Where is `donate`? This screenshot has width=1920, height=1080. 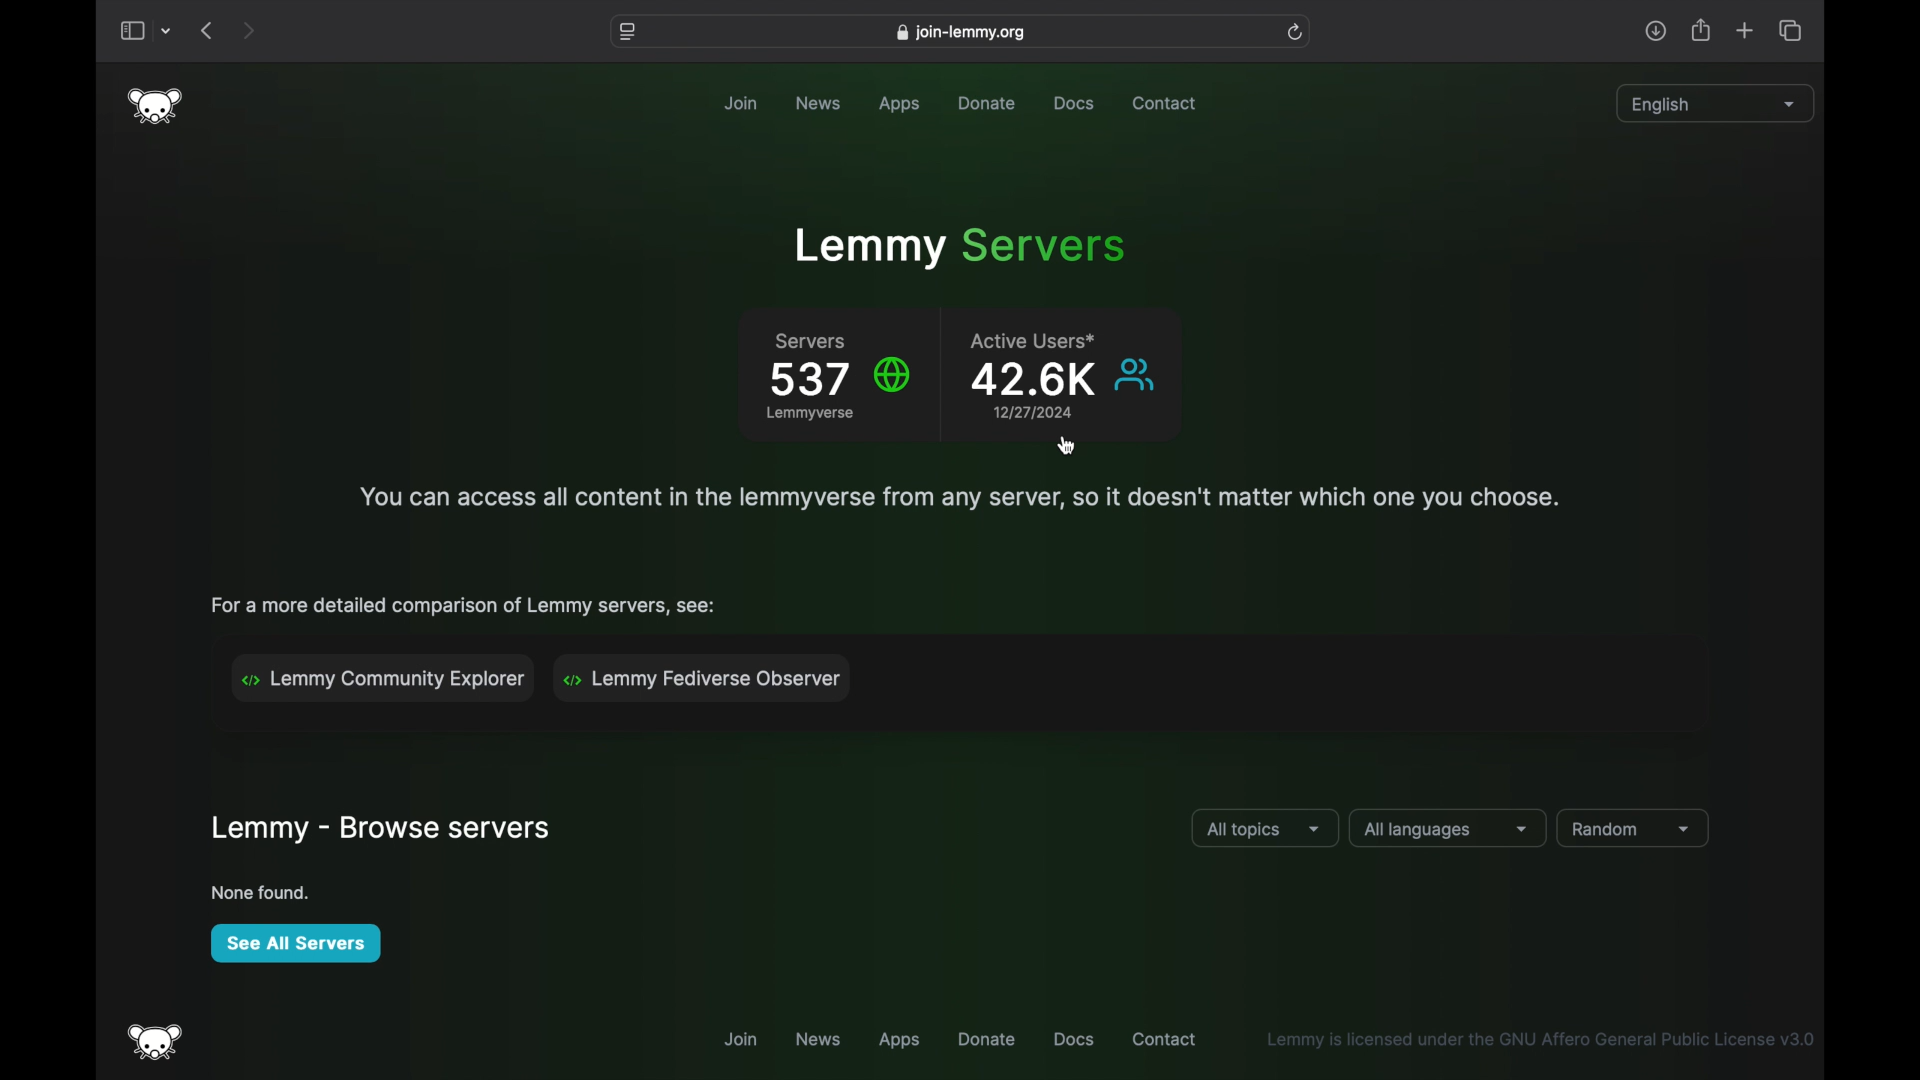 donate is located at coordinates (988, 1039).